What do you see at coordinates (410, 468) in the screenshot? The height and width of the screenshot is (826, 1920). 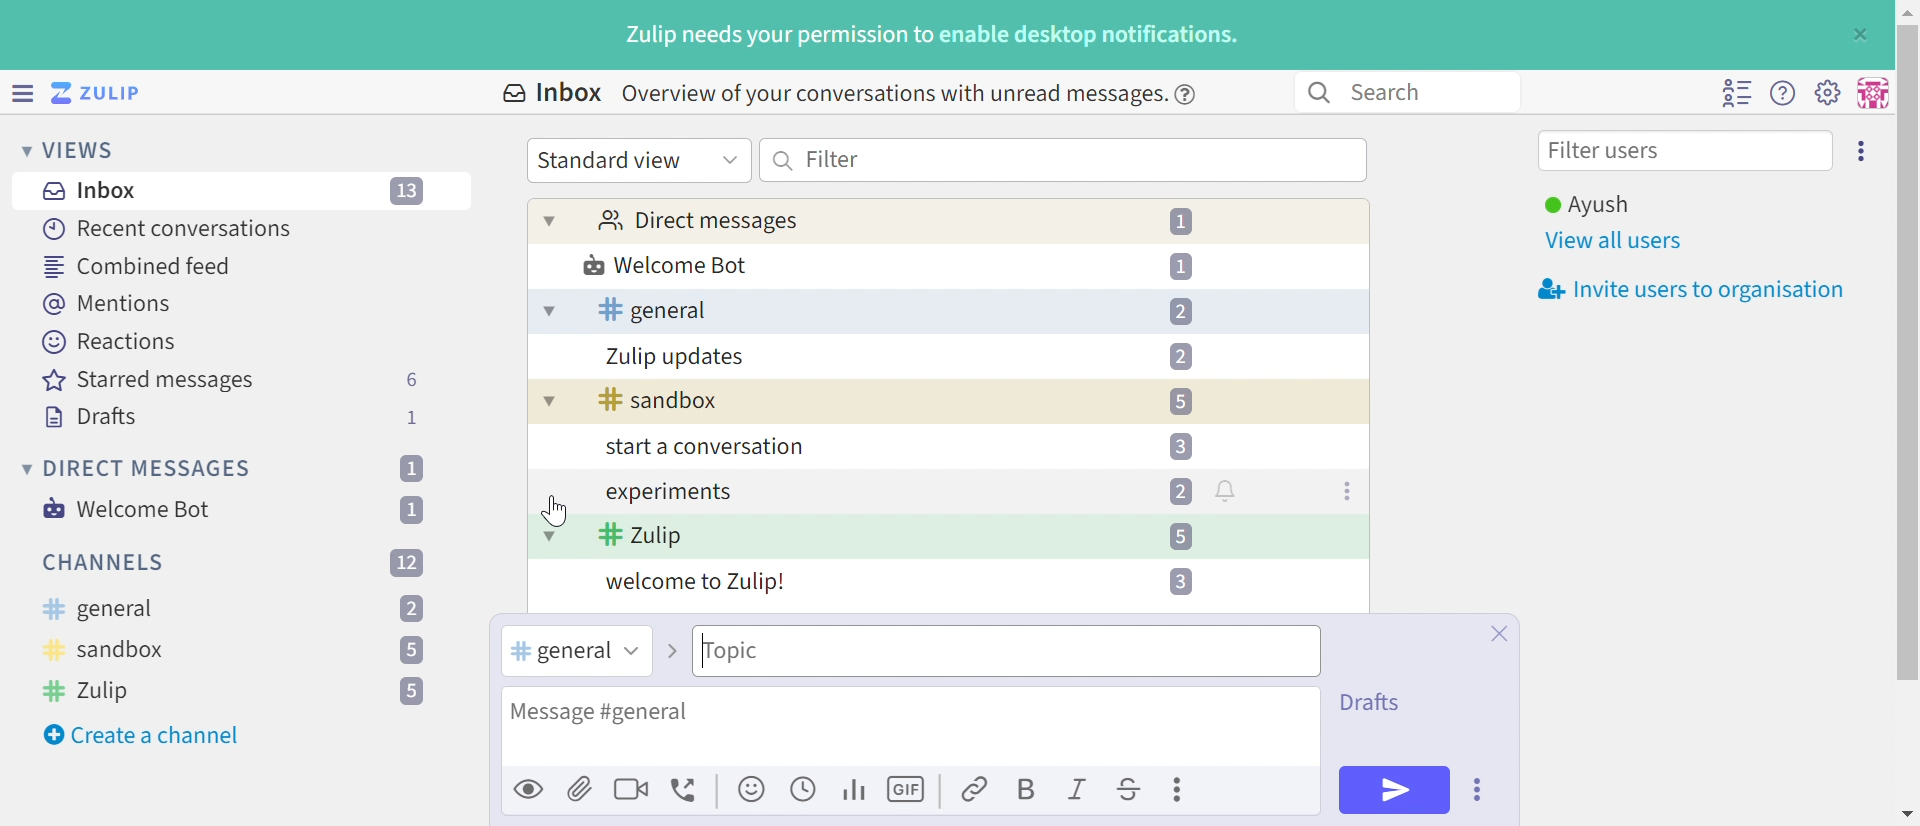 I see `1` at bounding box center [410, 468].